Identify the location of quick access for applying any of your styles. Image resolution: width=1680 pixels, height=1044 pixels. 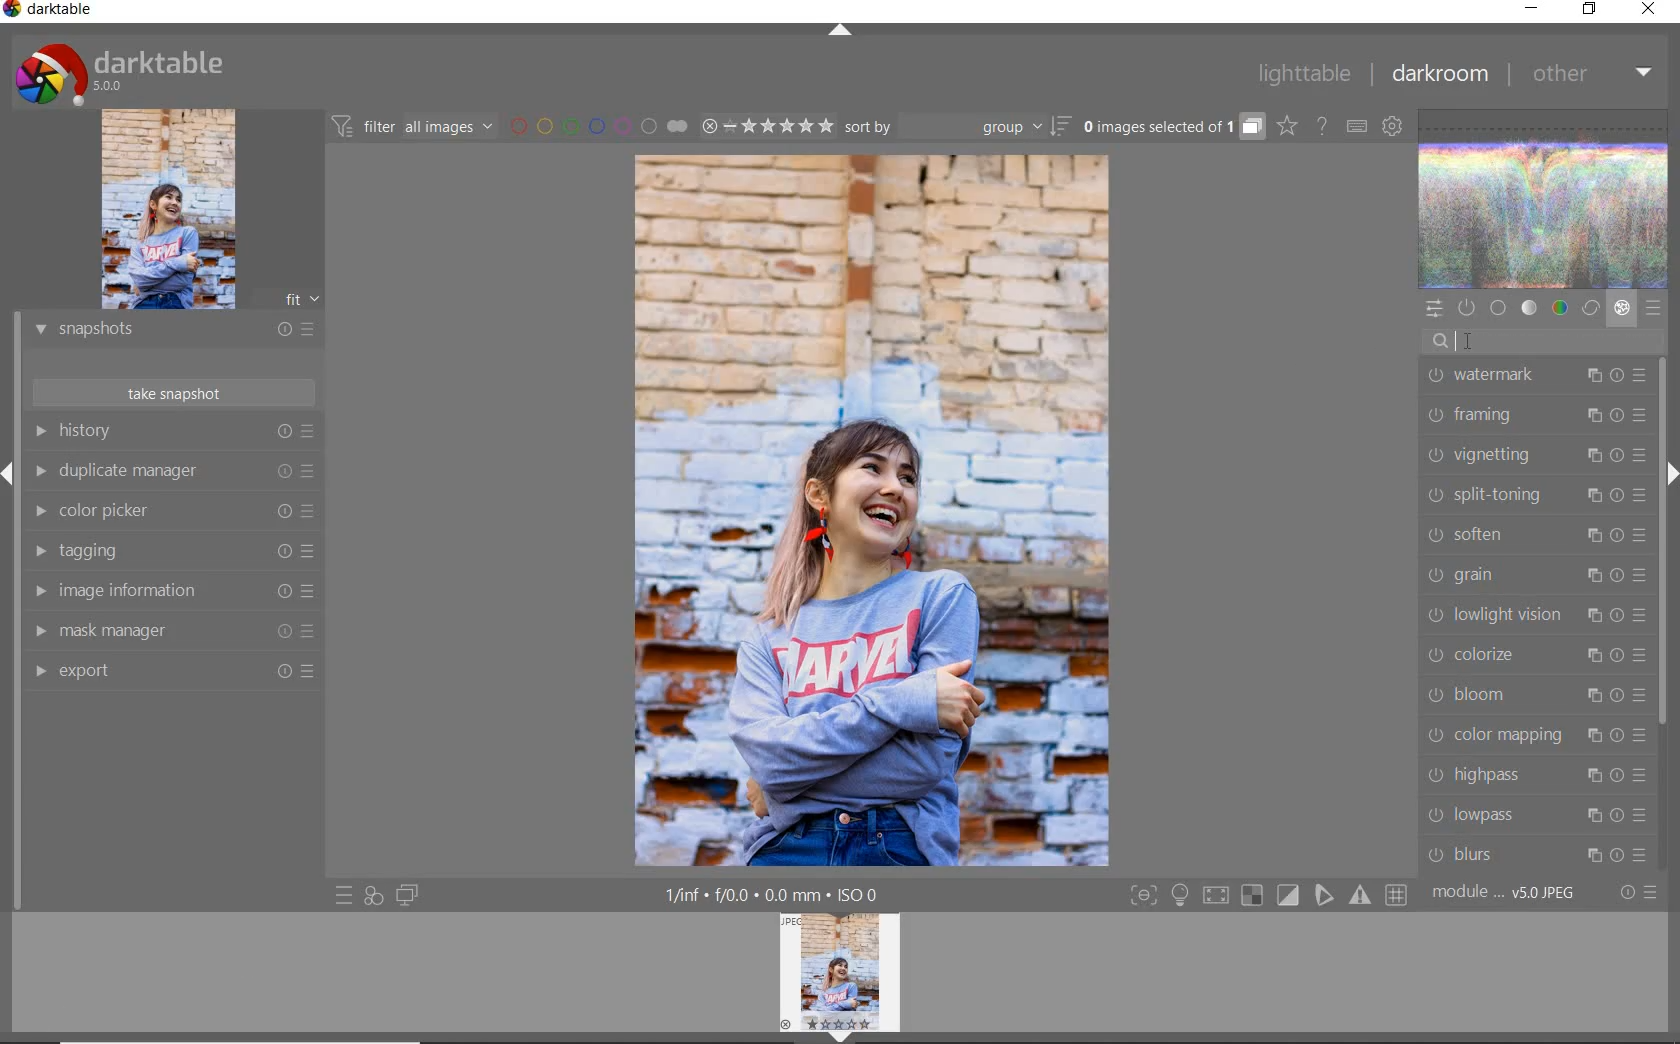
(374, 895).